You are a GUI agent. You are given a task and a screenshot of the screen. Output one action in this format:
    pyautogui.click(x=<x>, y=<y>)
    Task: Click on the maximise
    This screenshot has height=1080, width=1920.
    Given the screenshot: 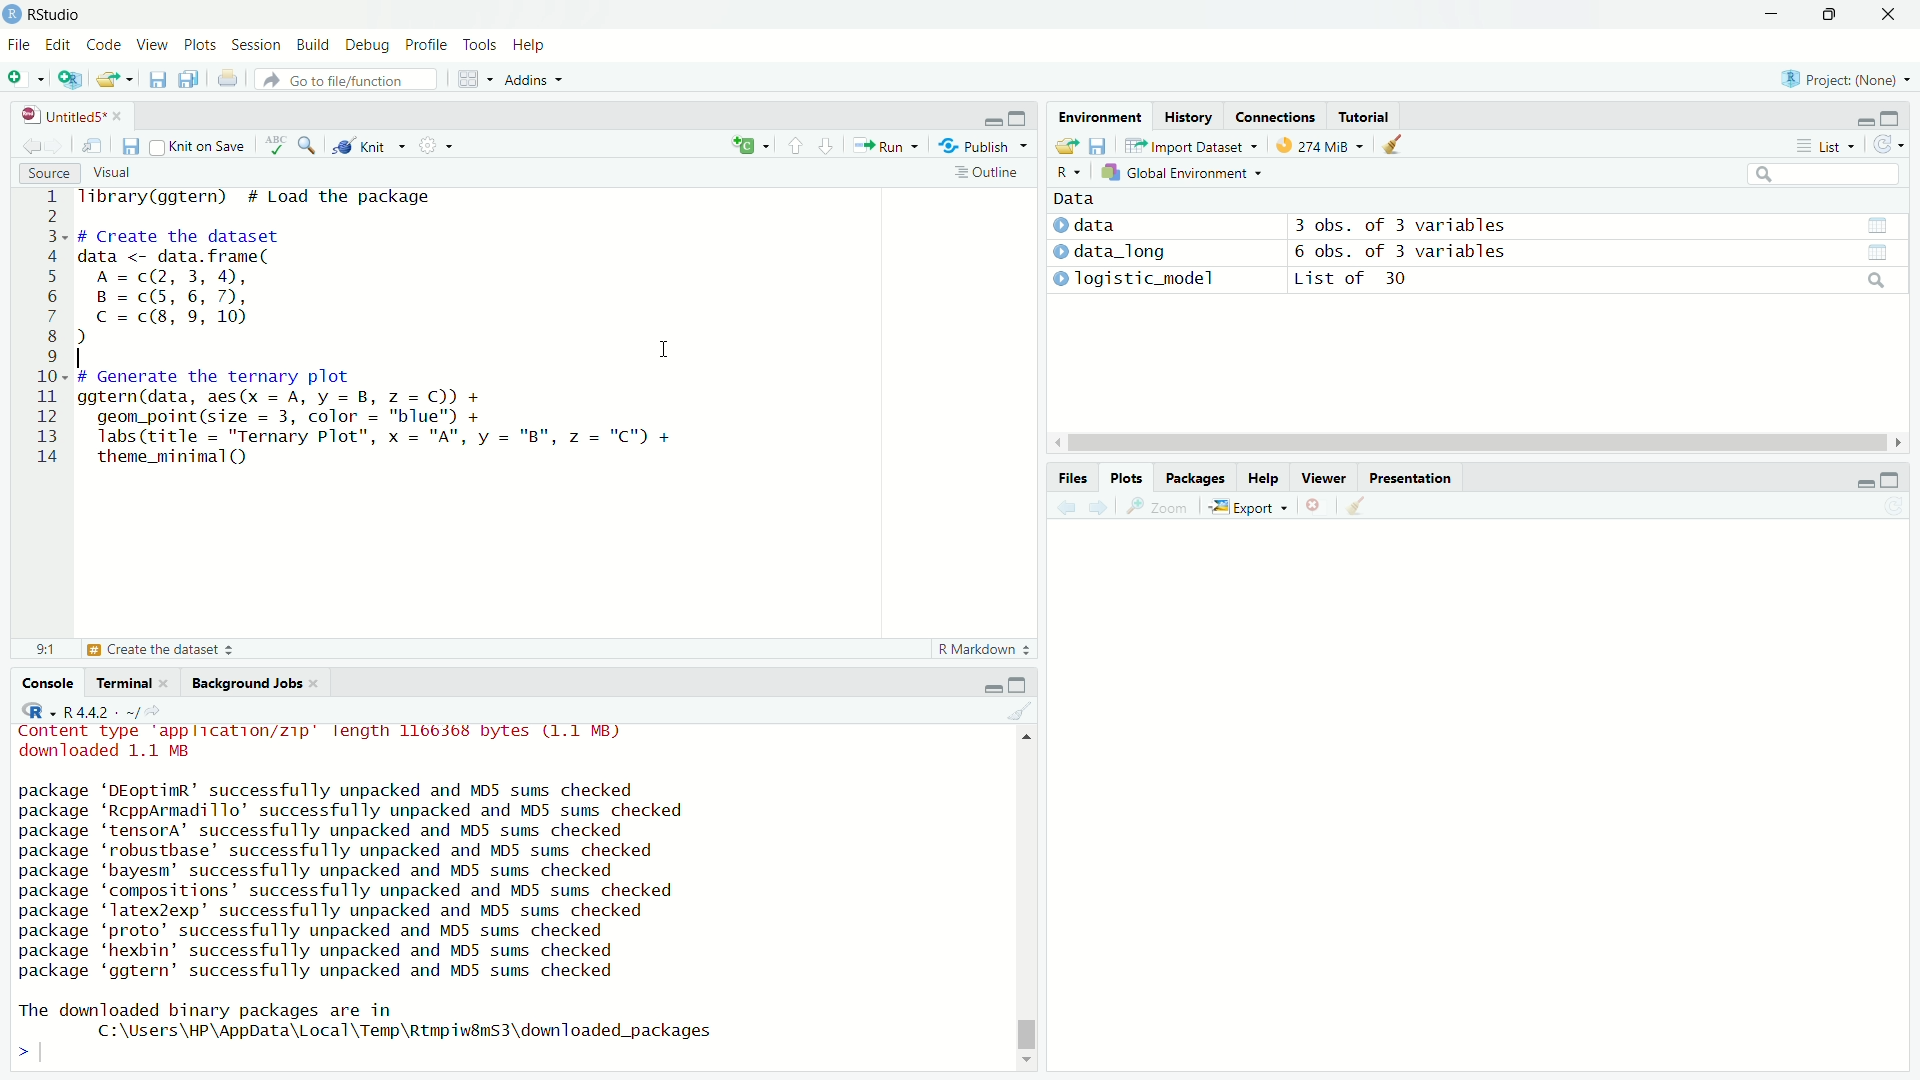 What is the action you would take?
    pyautogui.click(x=1022, y=685)
    